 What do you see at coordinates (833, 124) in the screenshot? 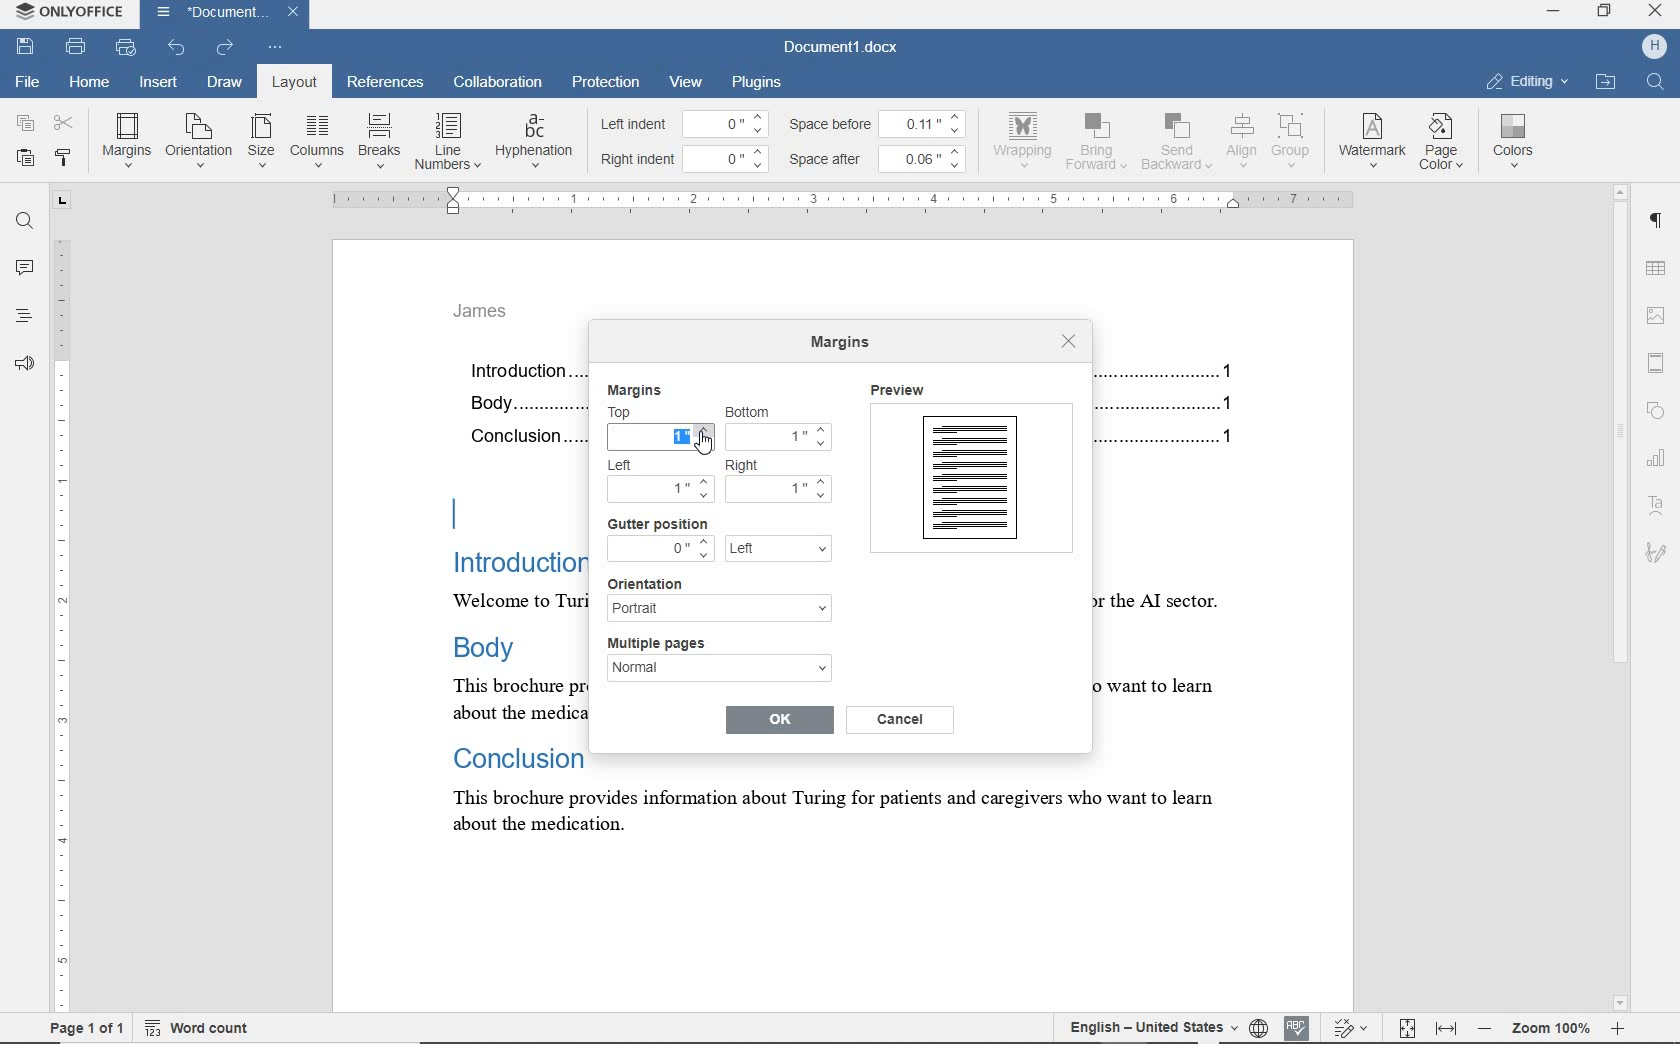
I see `space before` at bounding box center [833, 124].